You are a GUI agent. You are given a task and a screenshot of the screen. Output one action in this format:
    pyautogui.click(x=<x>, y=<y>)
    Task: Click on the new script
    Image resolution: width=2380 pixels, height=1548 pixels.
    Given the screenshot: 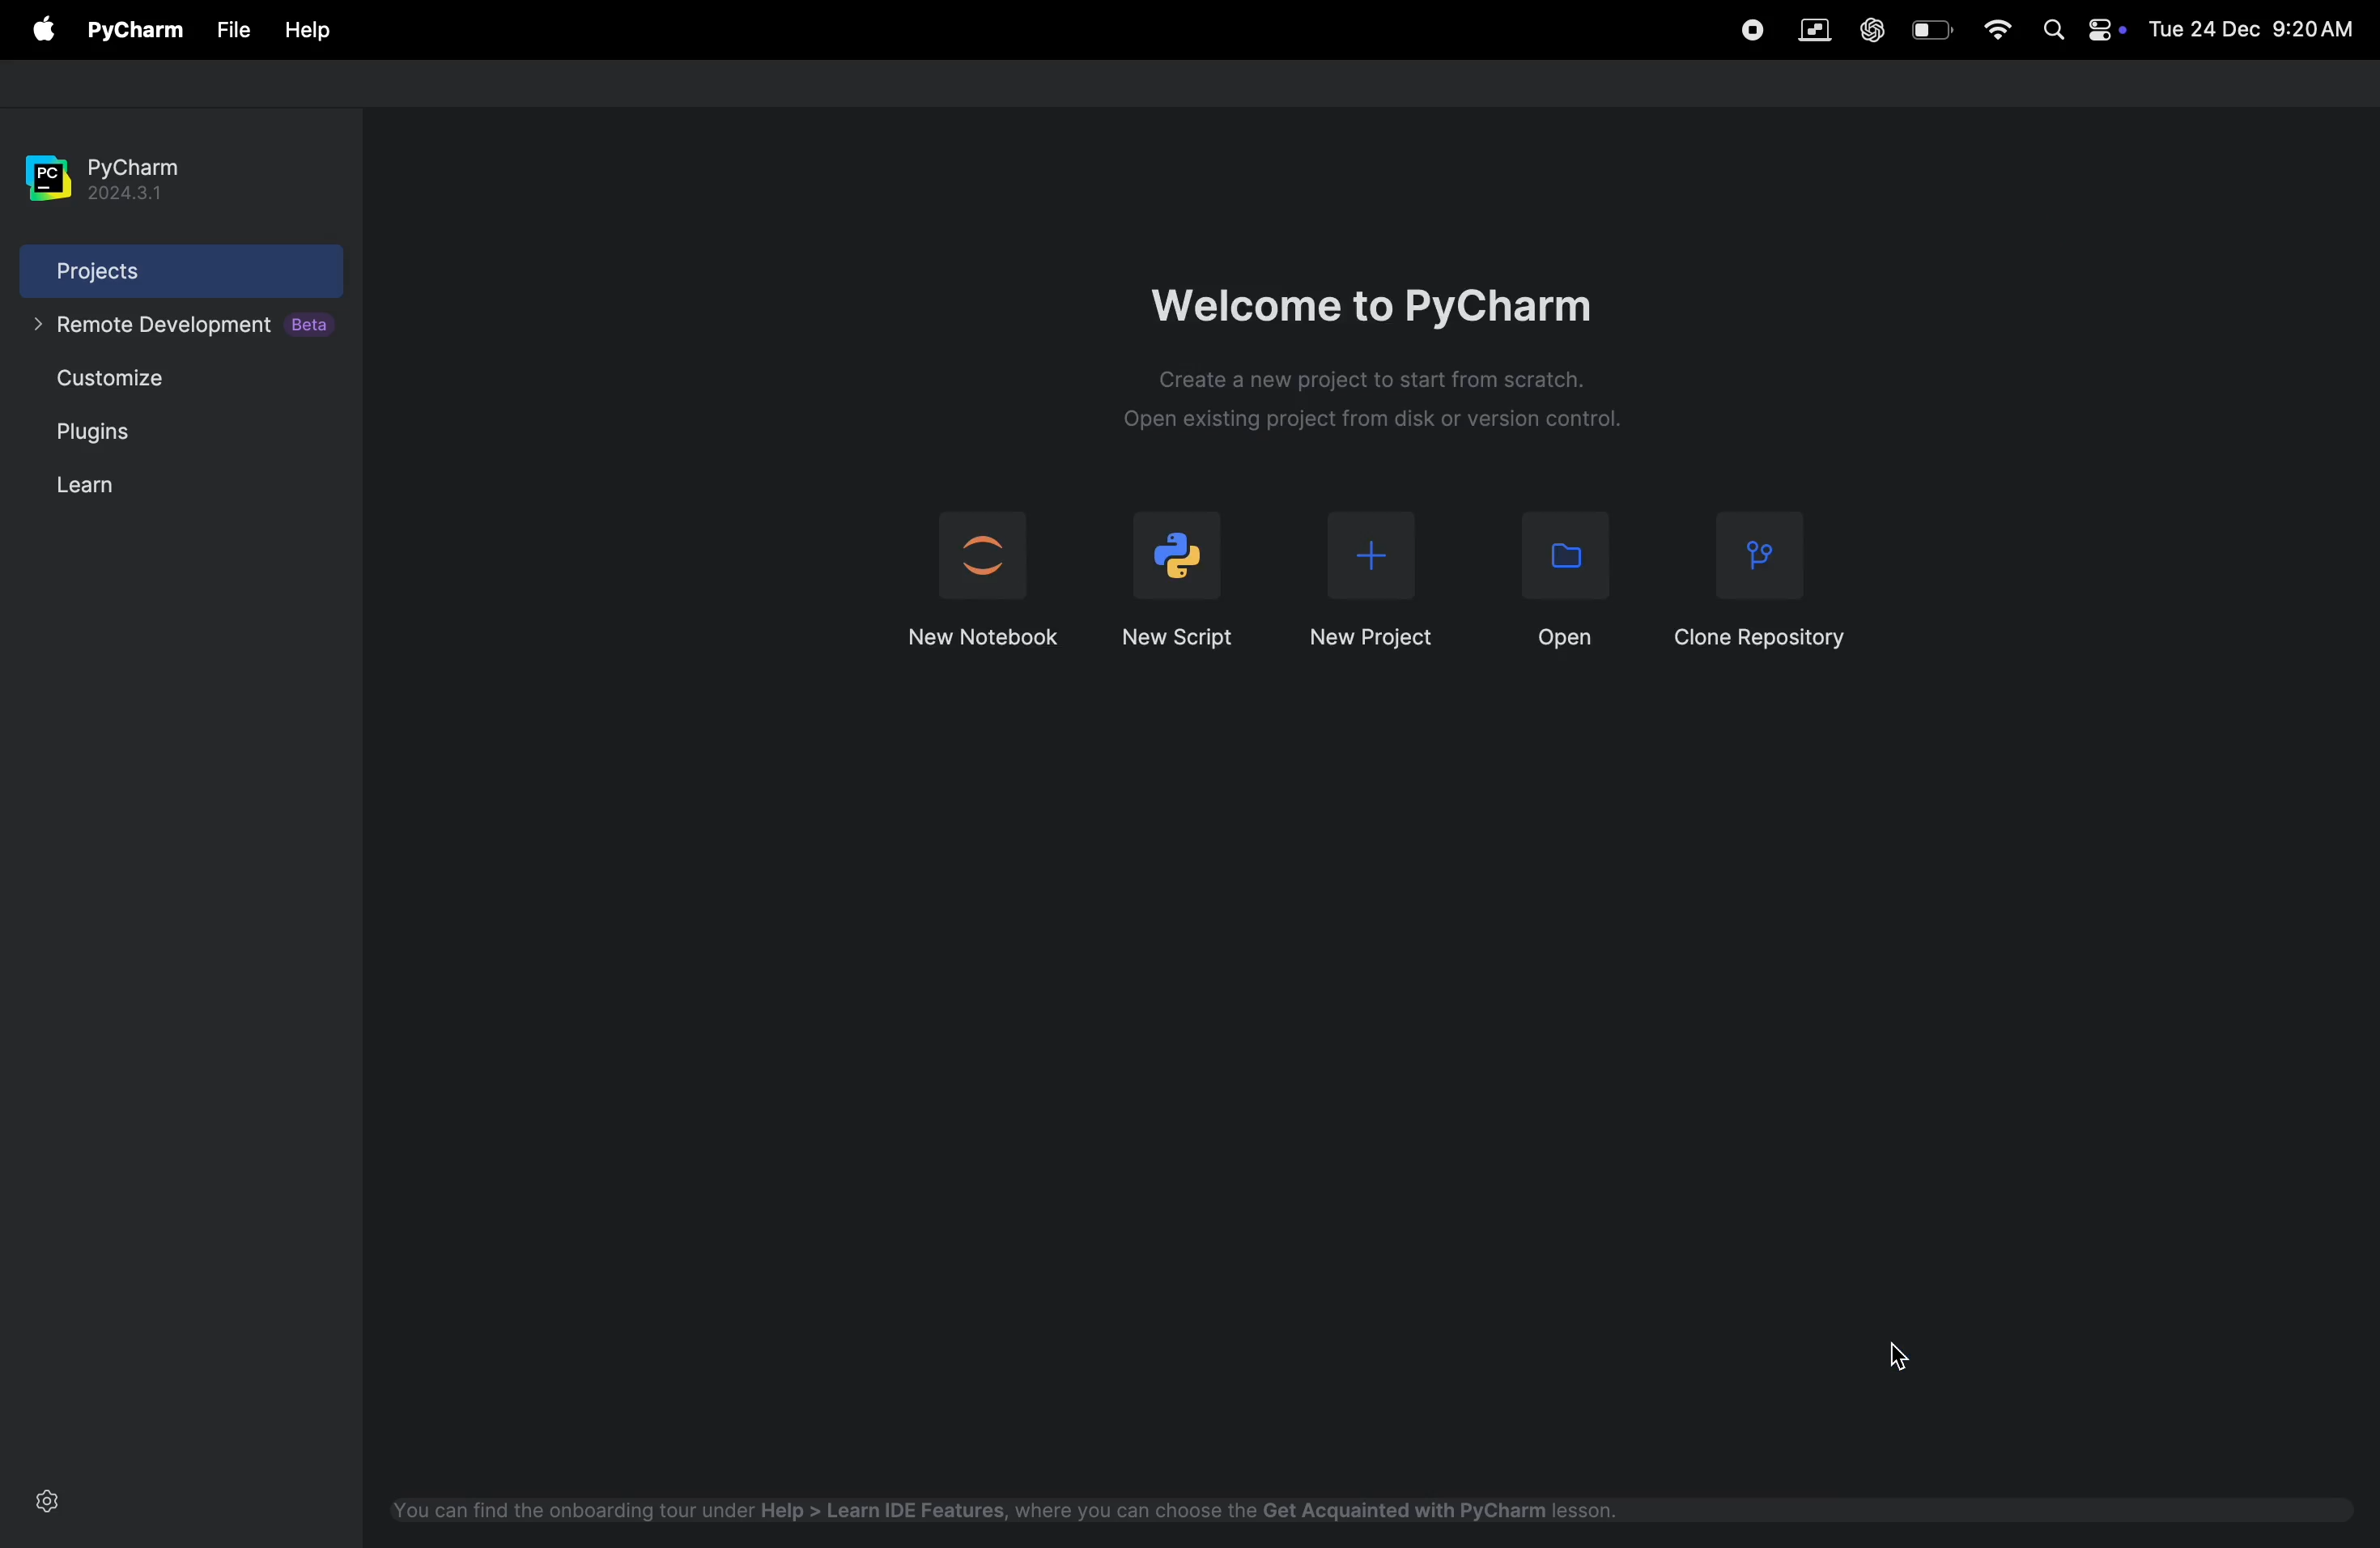 What is the action you would take?
    pyautogui.click(x=1185, y=580)
    